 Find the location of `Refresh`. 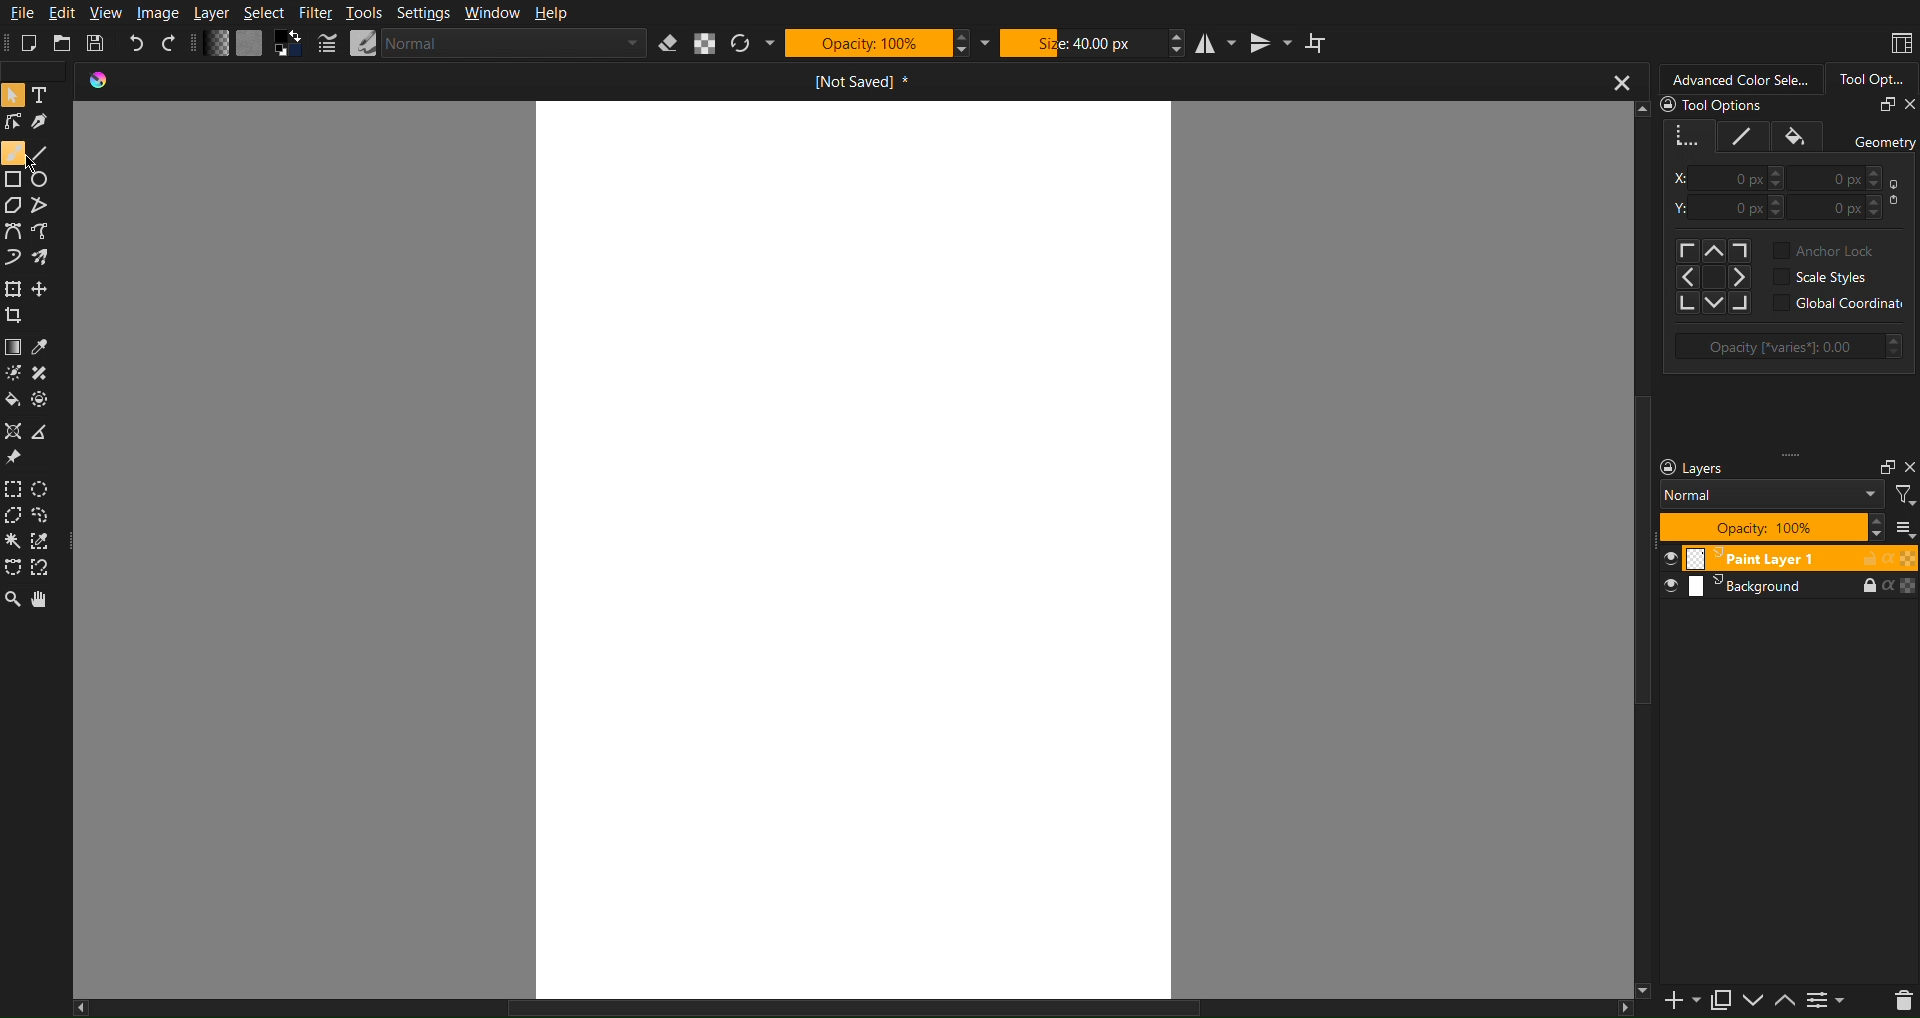

Refresh is located at coordinates (740, 43).